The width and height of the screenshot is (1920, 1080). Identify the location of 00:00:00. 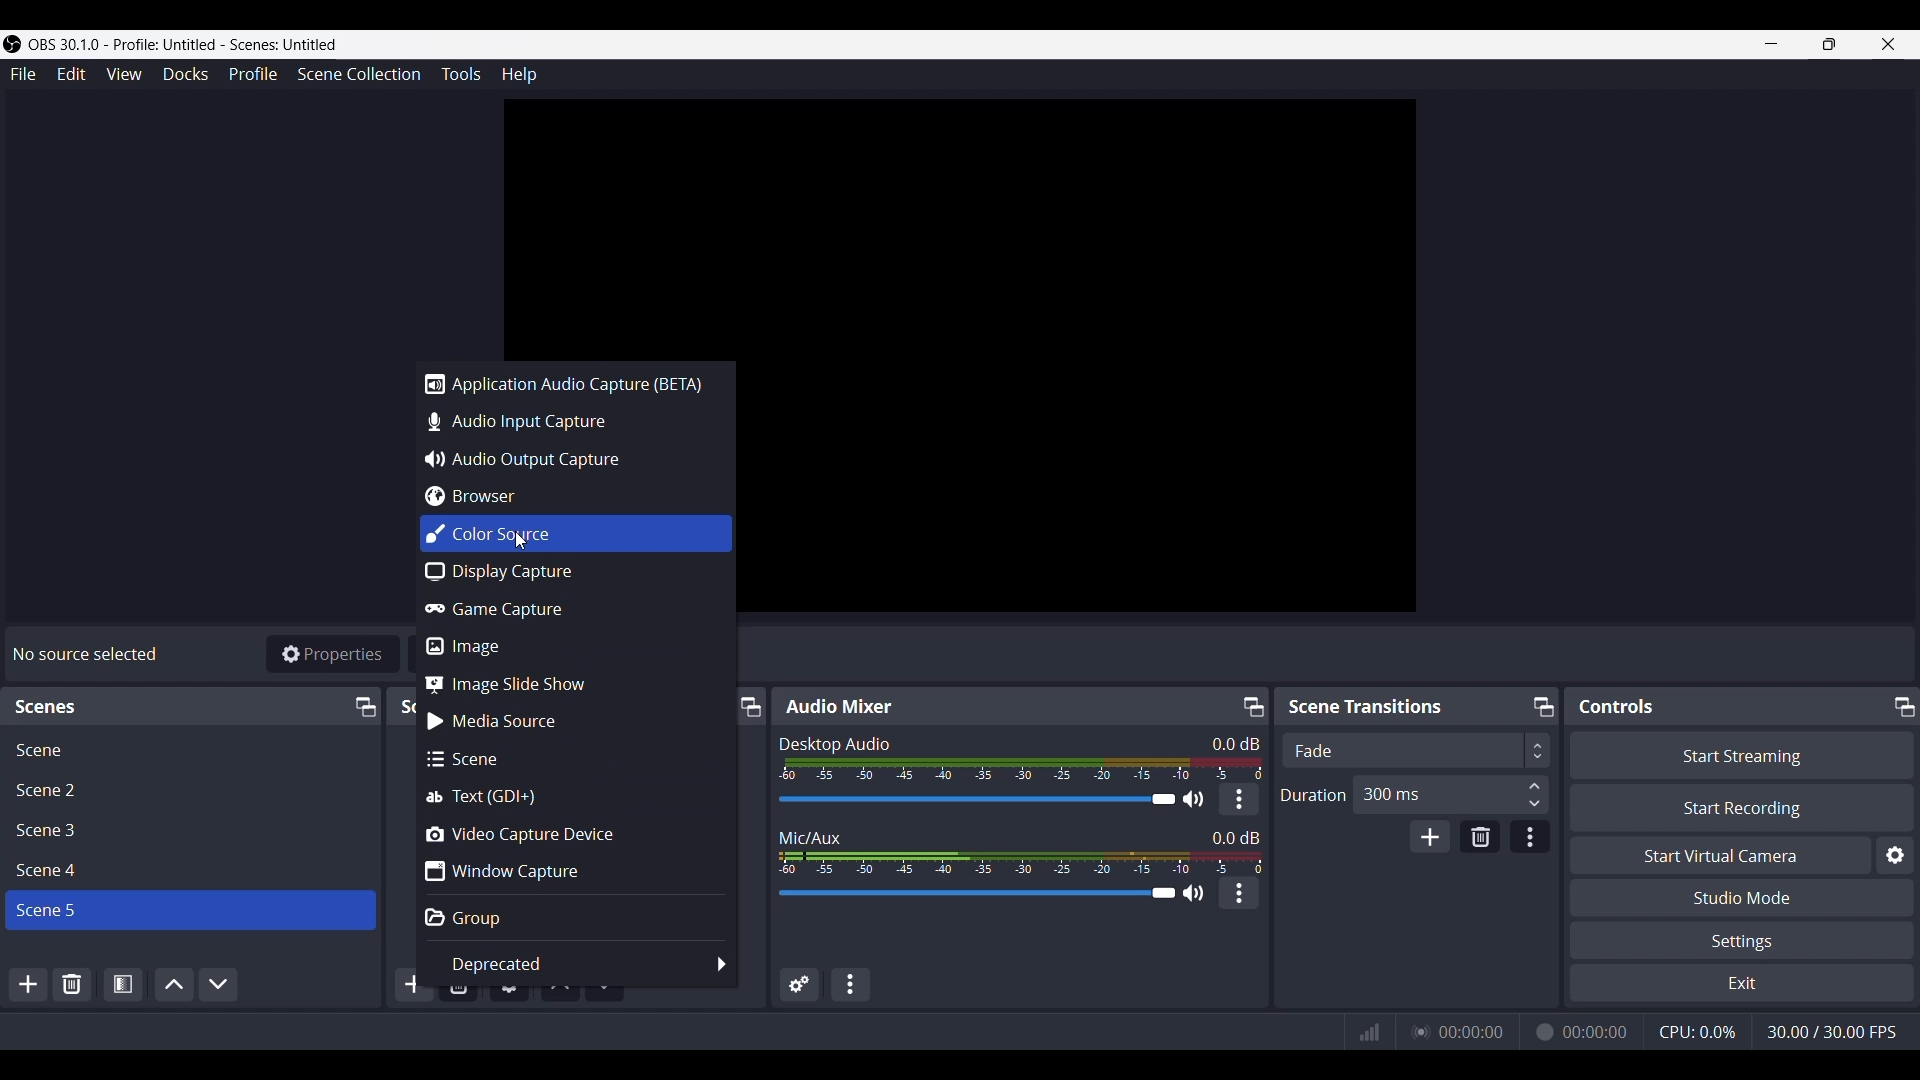
(1597, 1032).